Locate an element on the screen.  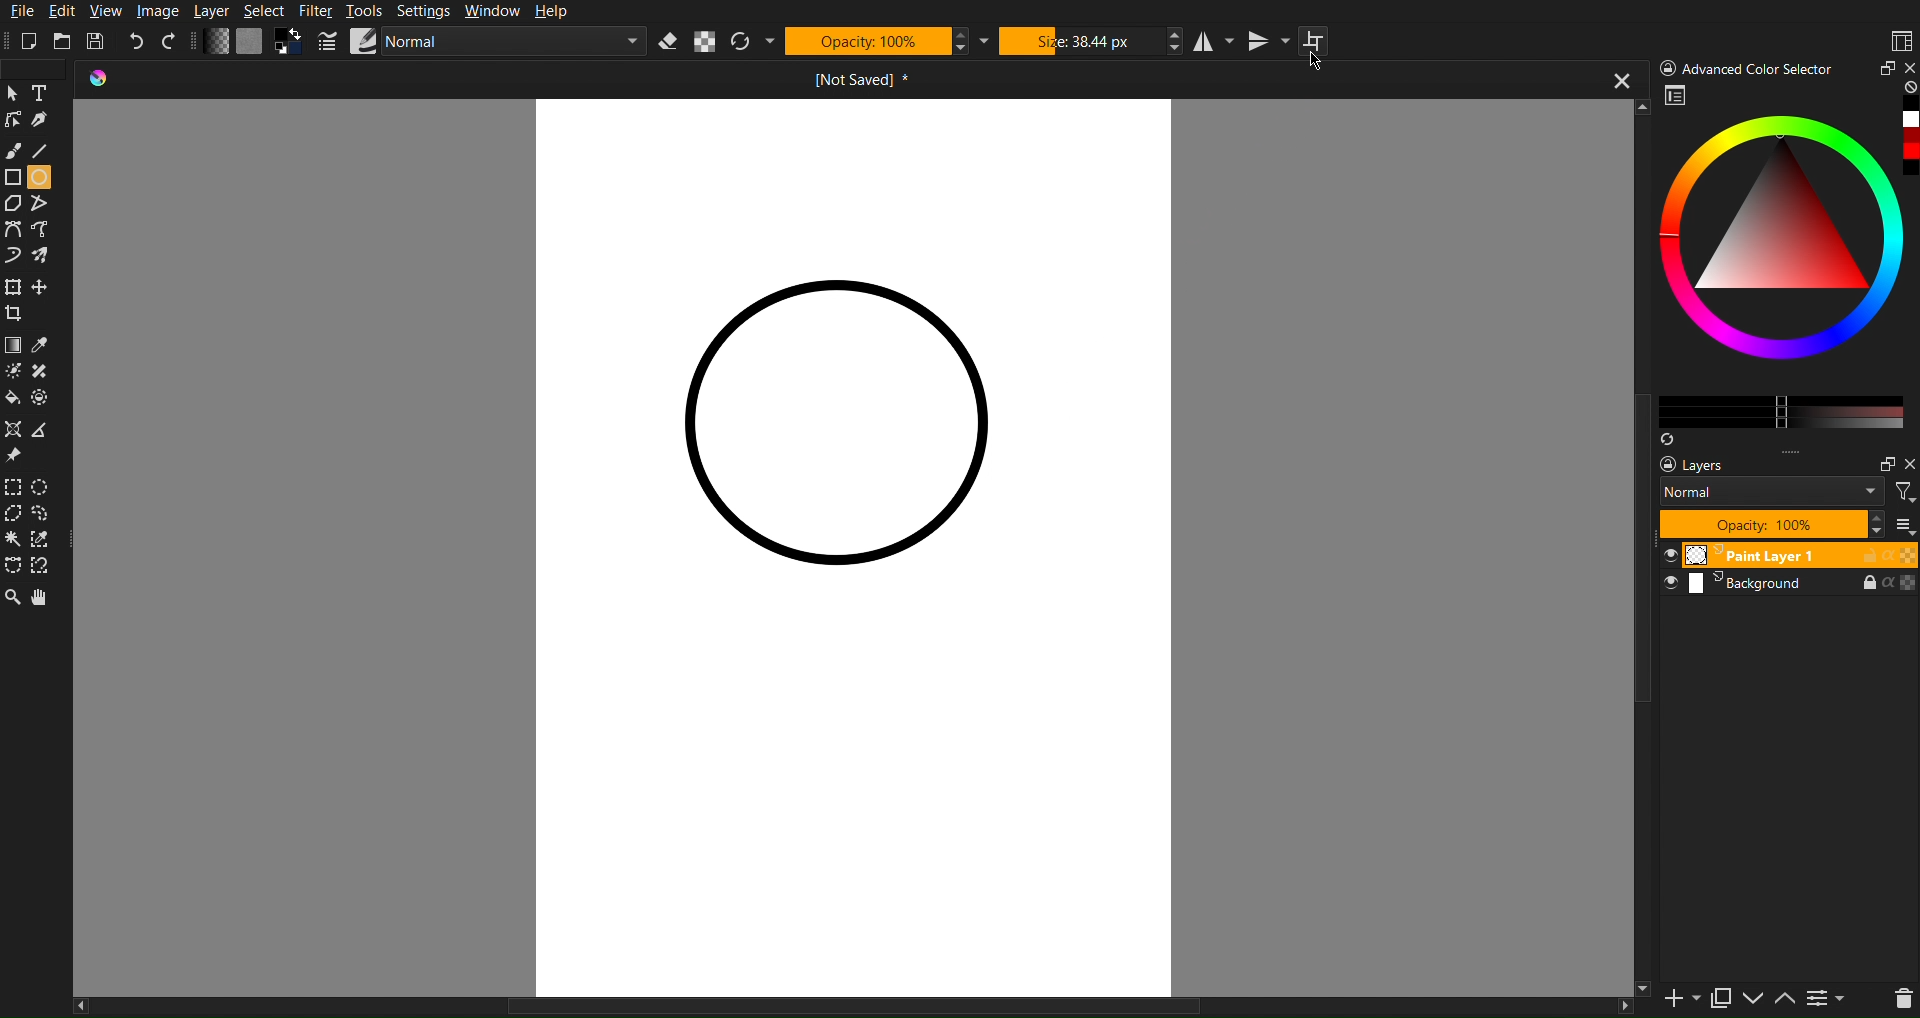
Selection free is located at coordinates (41, 514).